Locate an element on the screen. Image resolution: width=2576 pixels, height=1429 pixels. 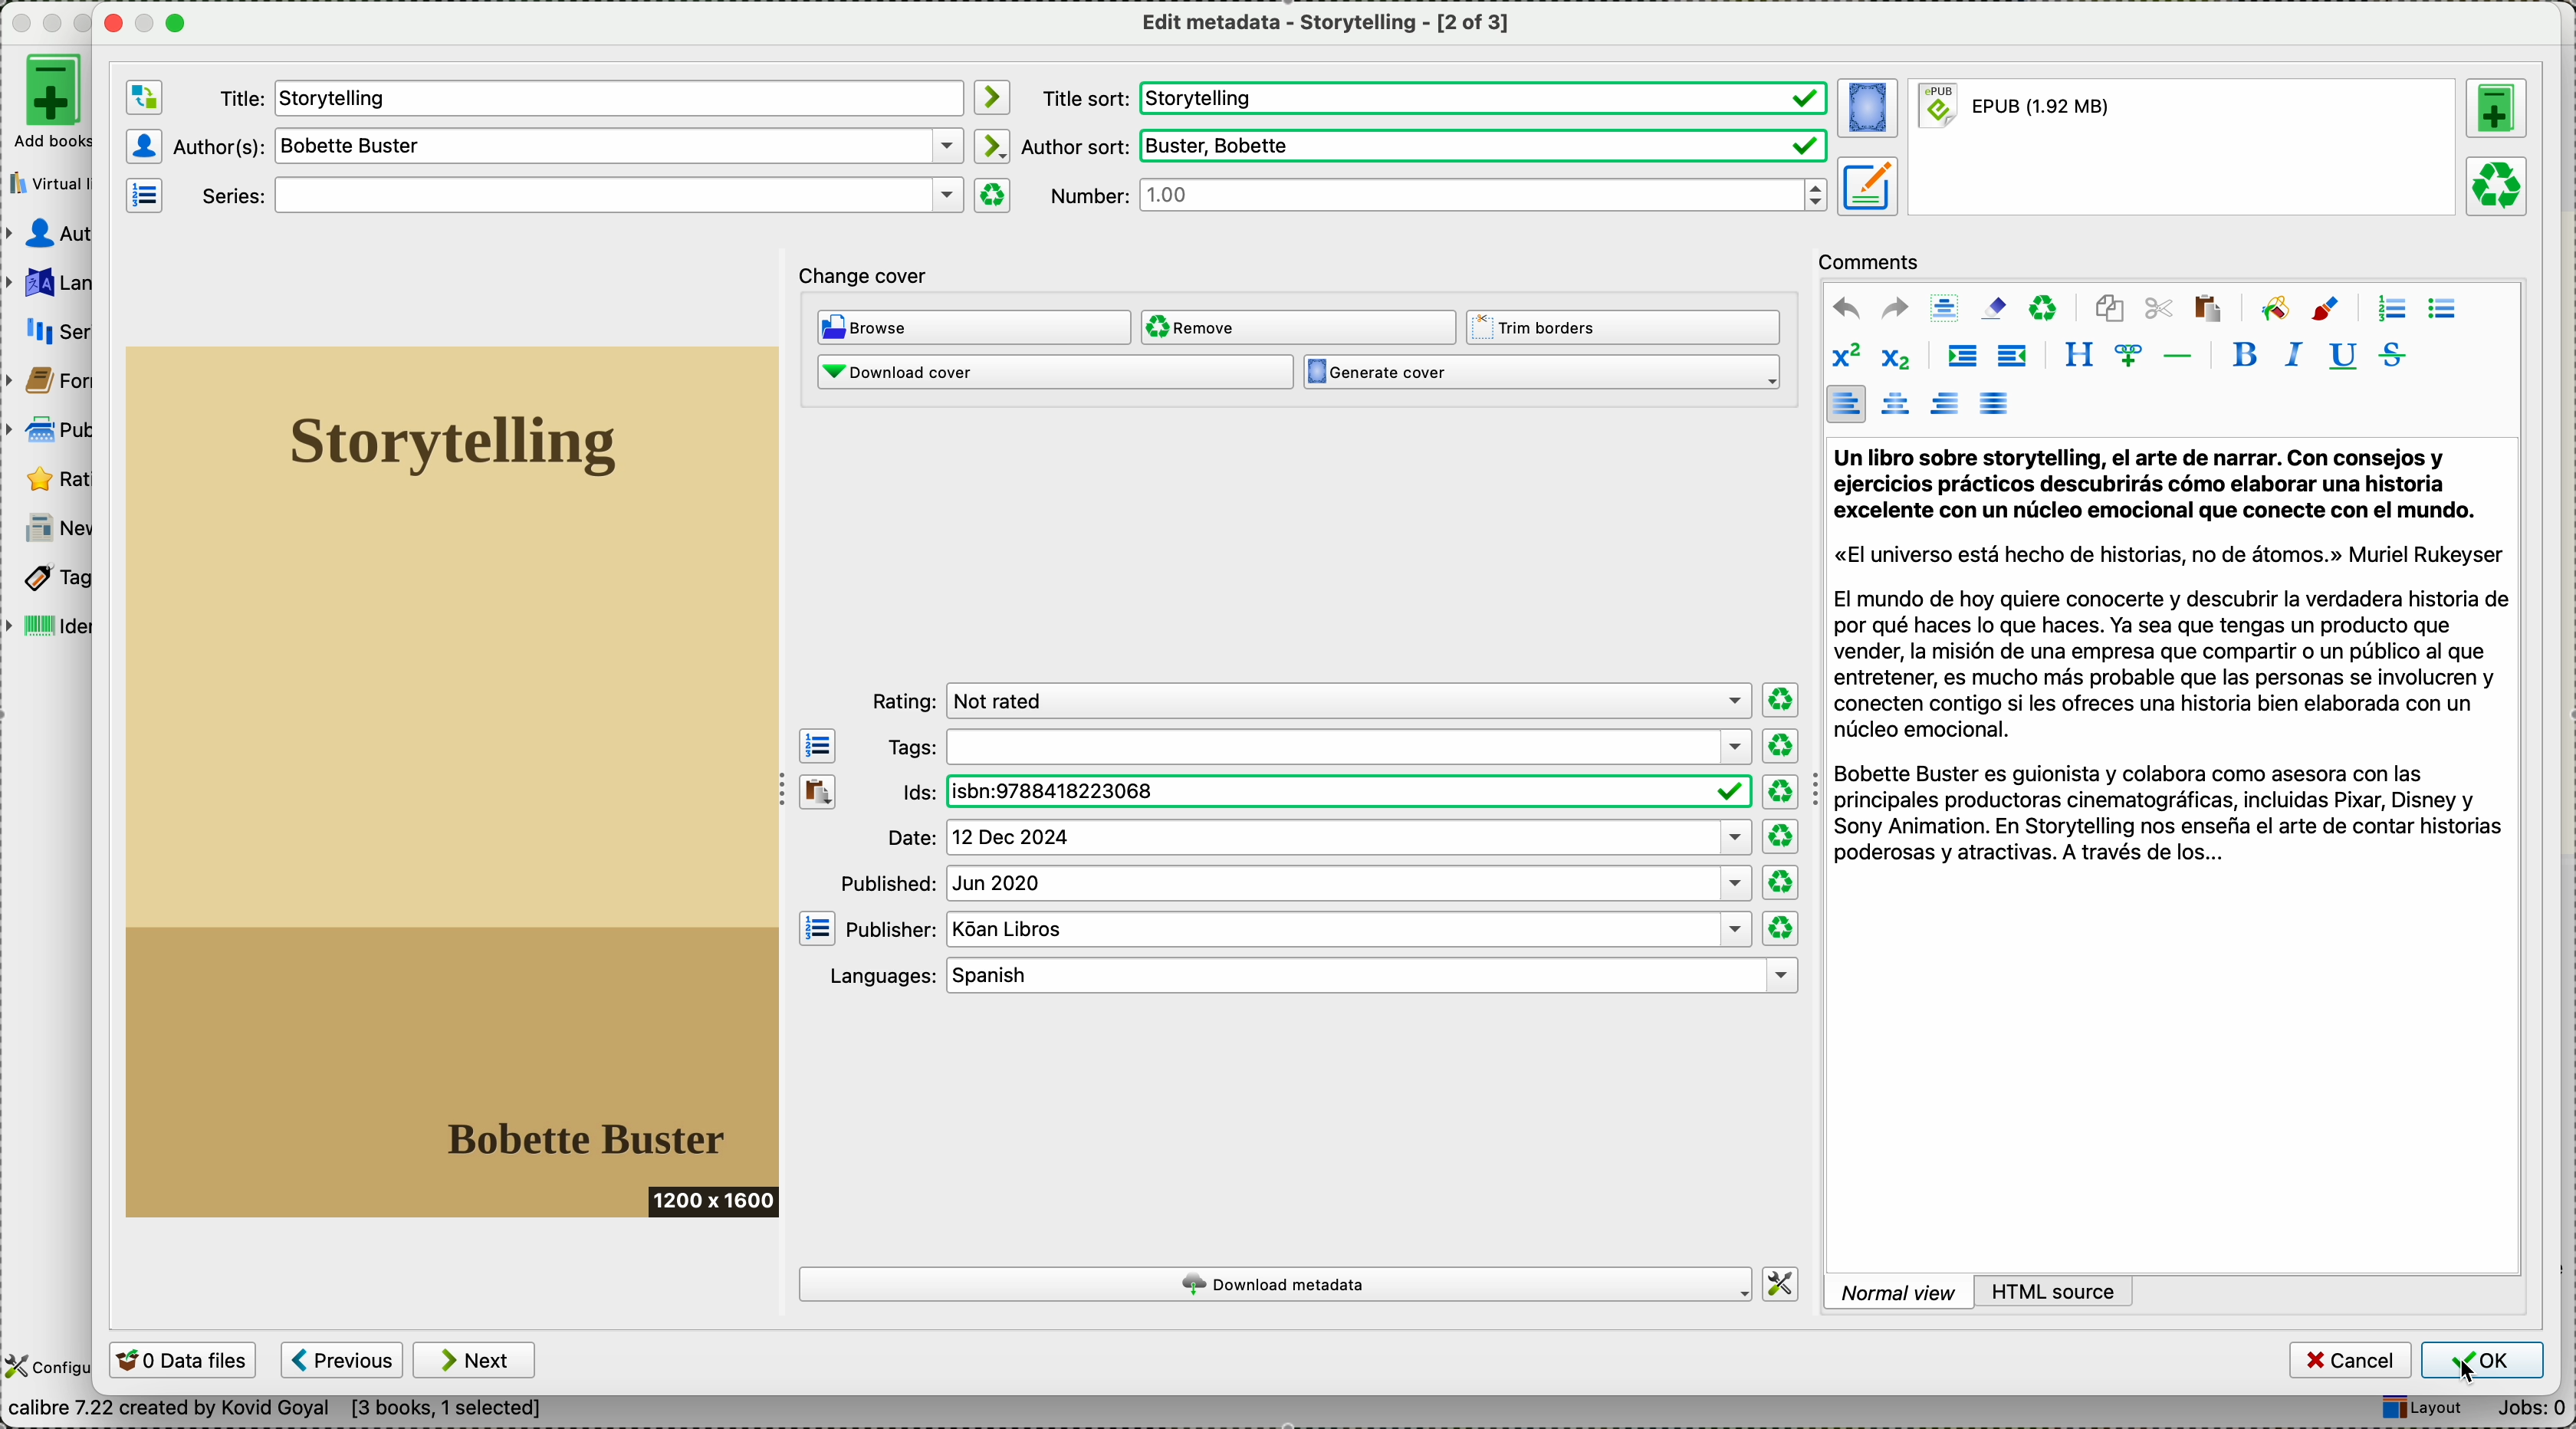
strikethrough is located at coordinates (2387, 356).